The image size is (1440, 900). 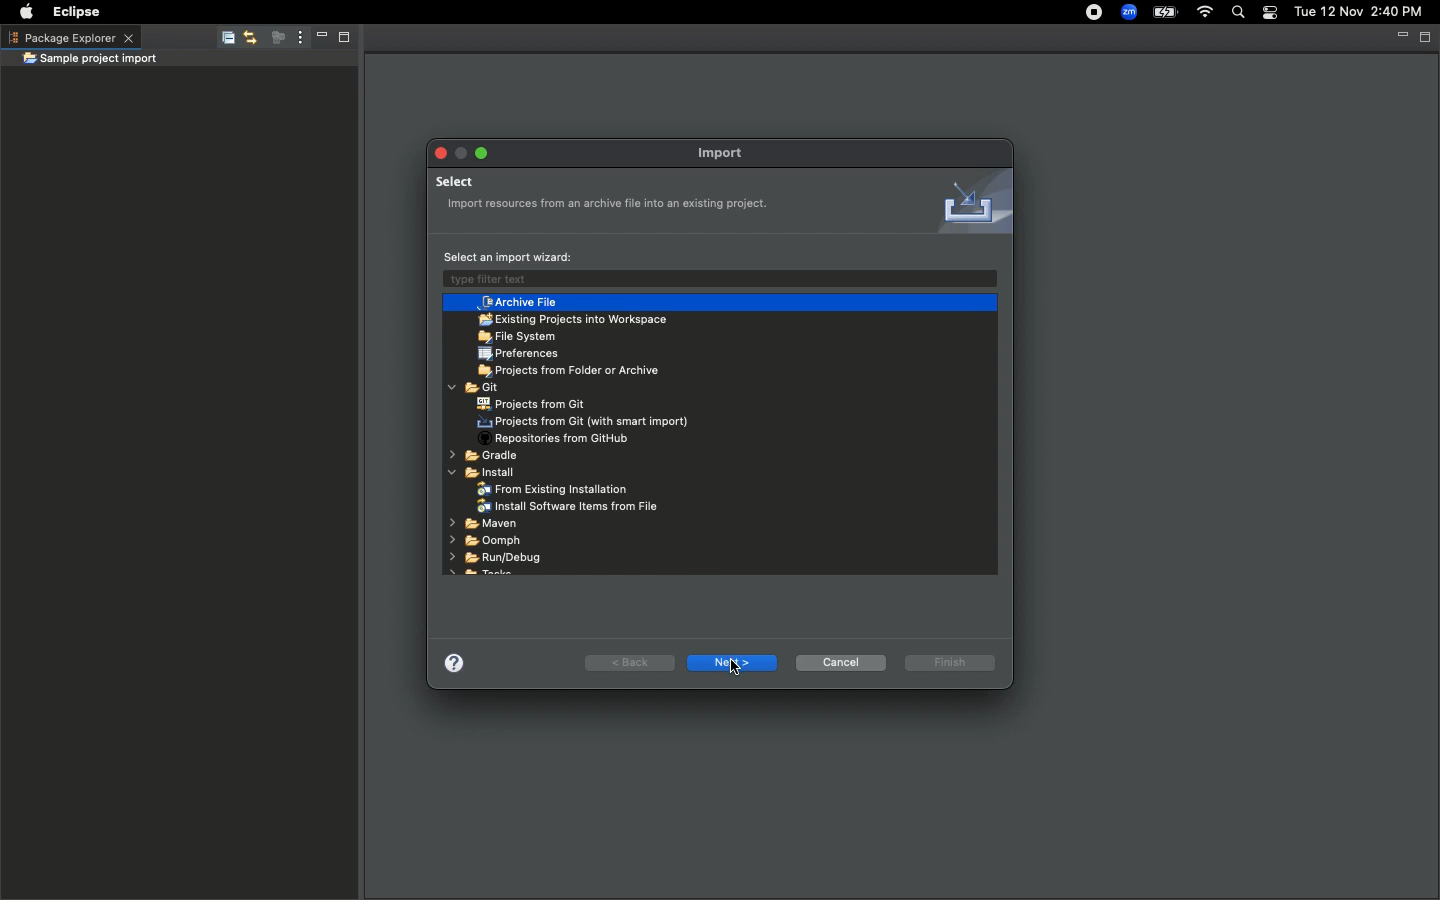 I want to click on Minimize, so click(x=461, y=152).